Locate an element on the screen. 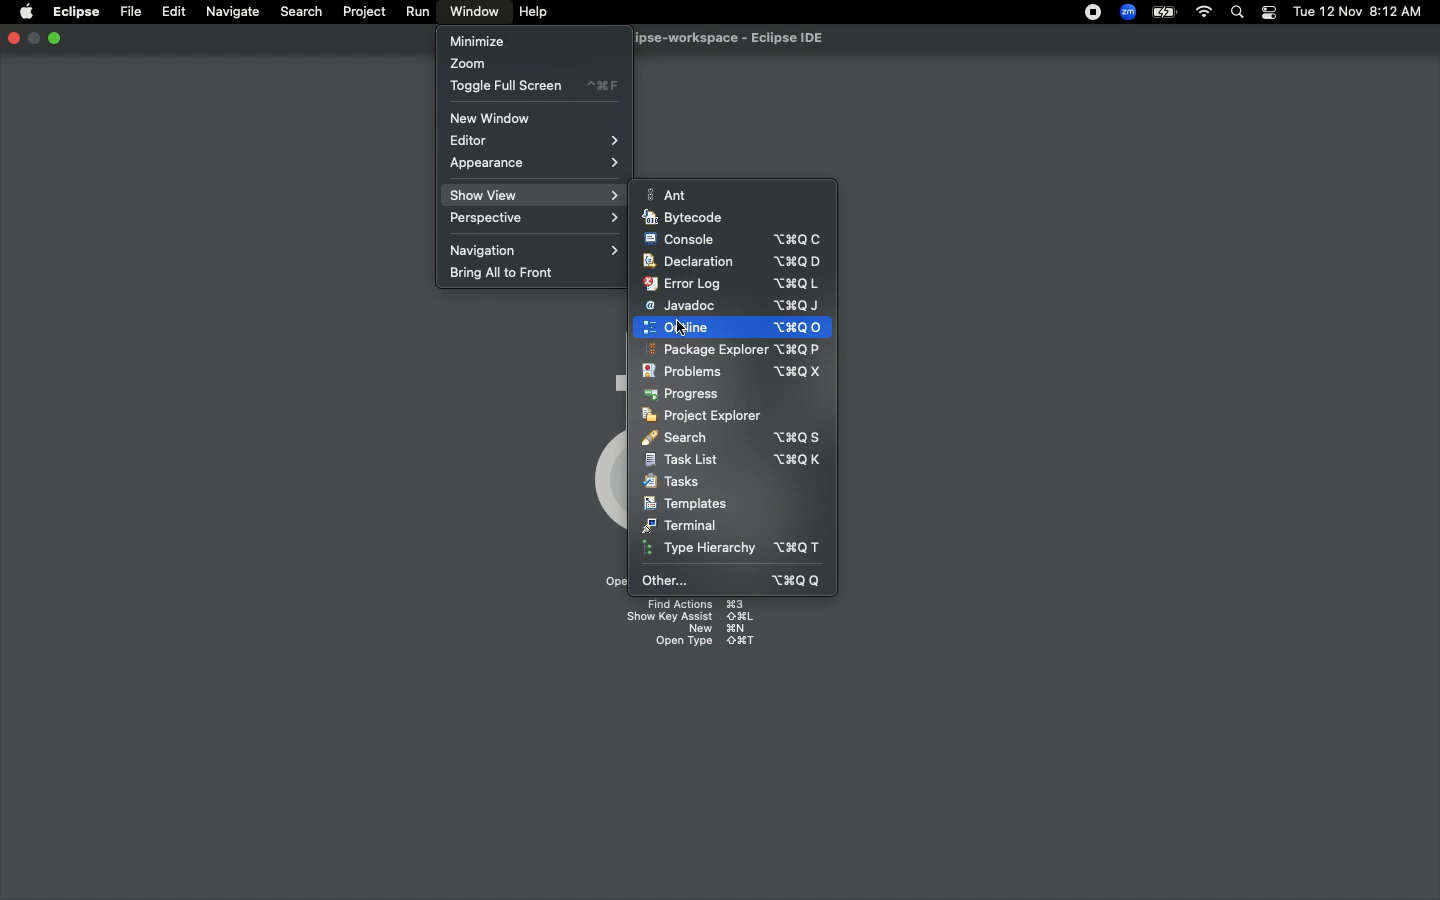  Navigate is located at coordinates (230, 12).